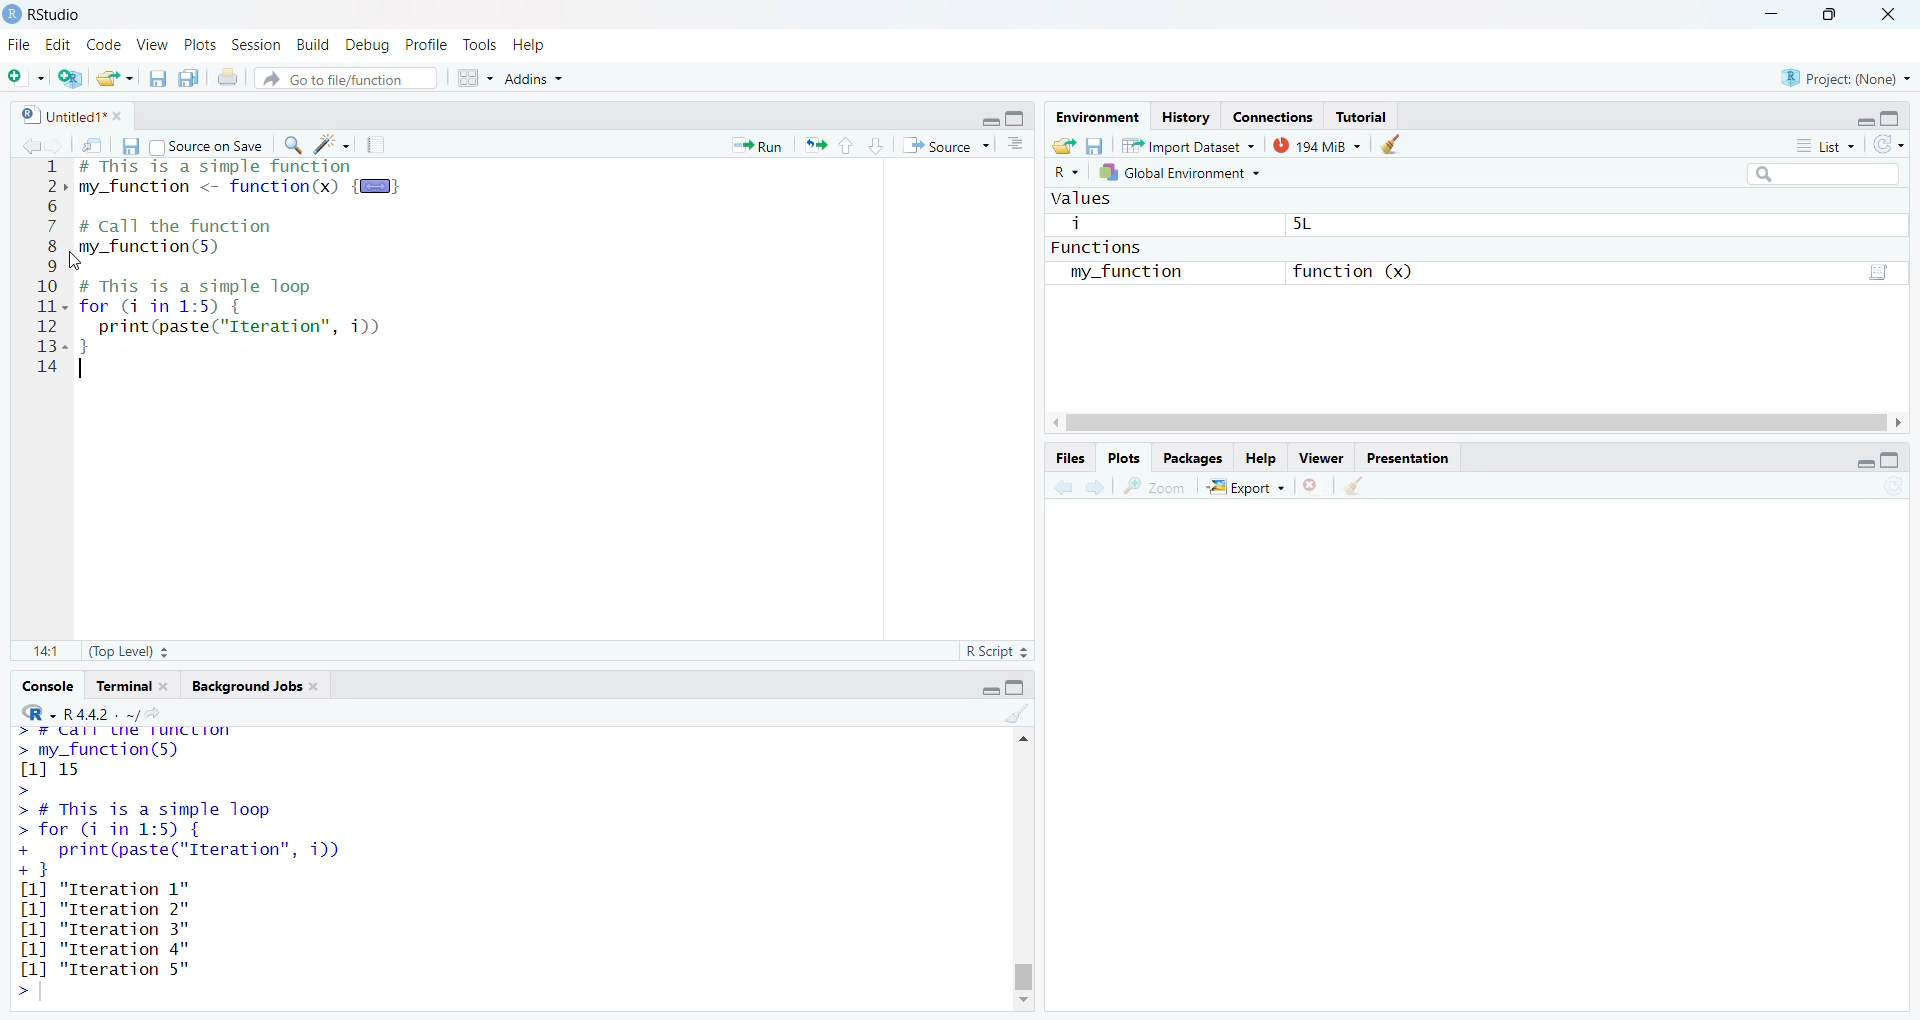 This screenshot has height=1020, width=1920. What do you see at coordinates (152, 44) in the screenshot?
I see `view` at bounding box center [152, 44].